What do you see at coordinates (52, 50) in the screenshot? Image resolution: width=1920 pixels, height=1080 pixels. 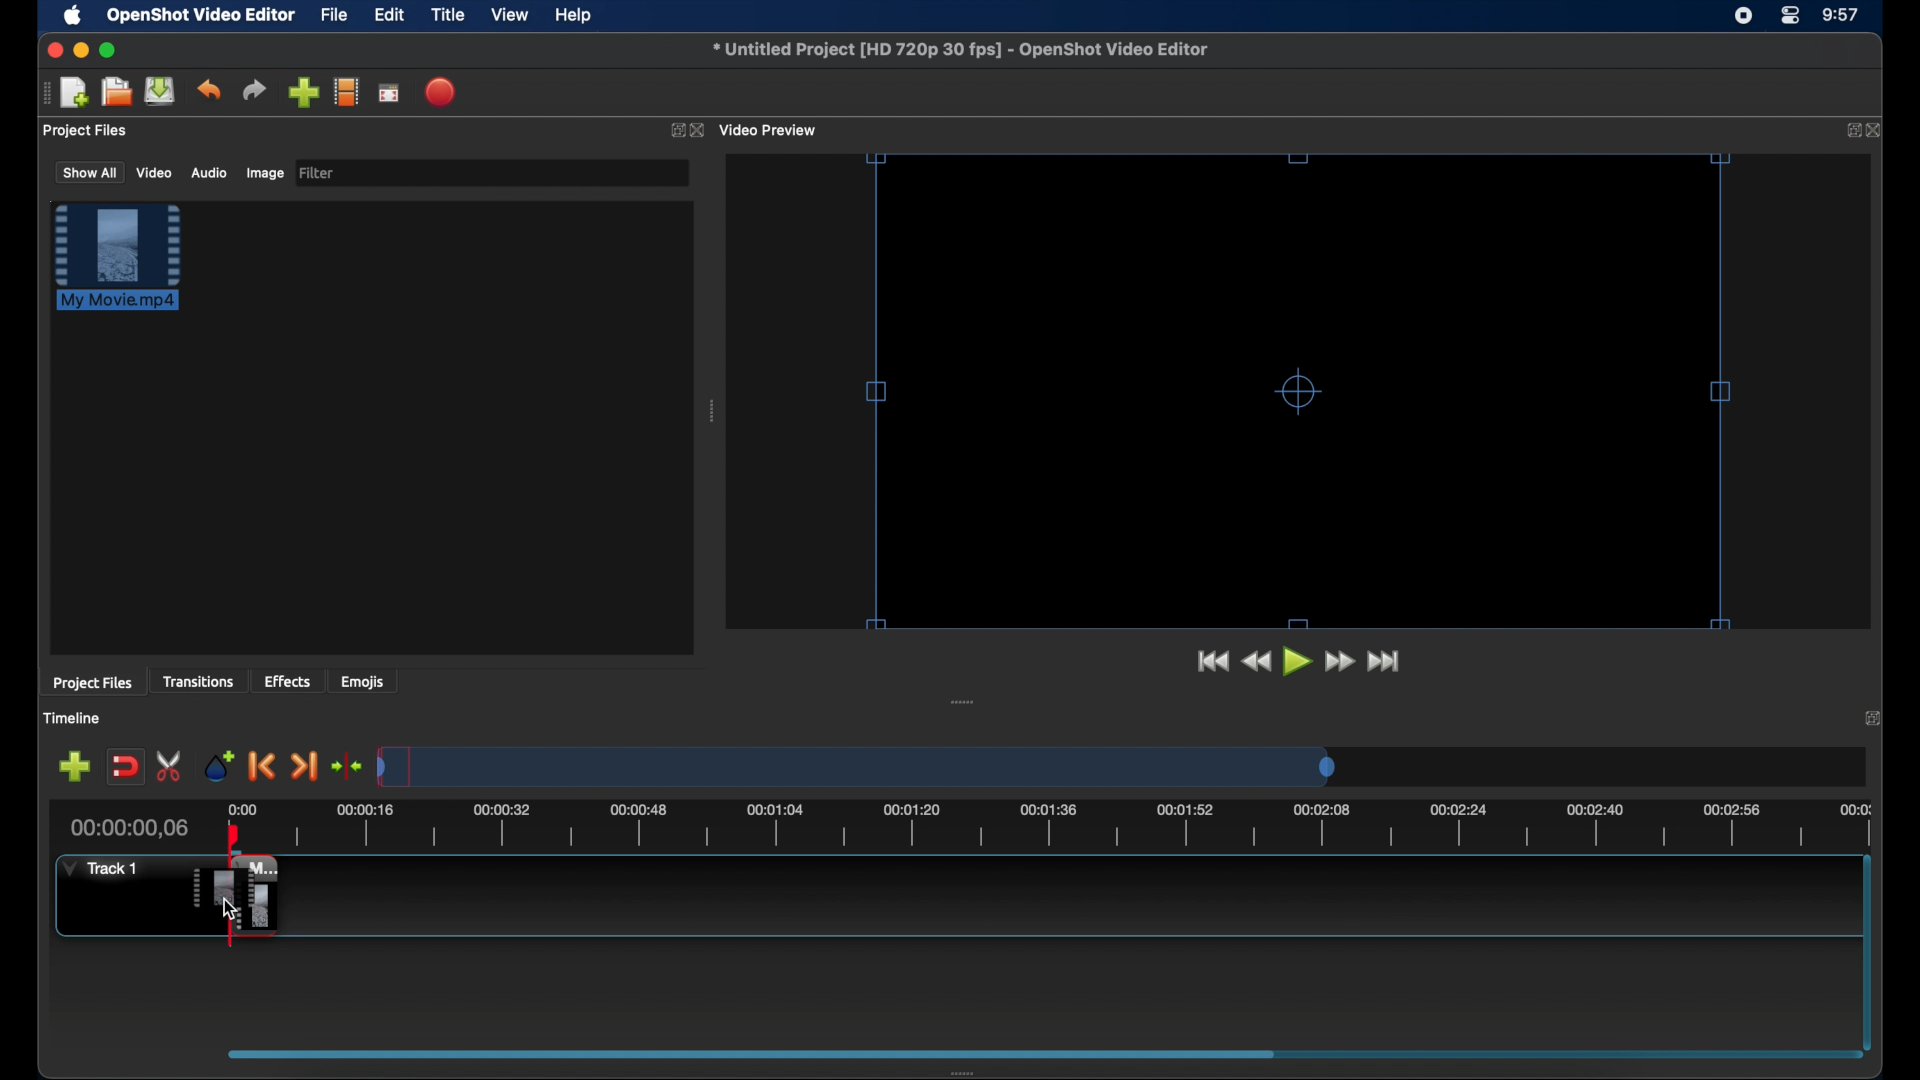 I see `close` at bounding box center [52, 50].